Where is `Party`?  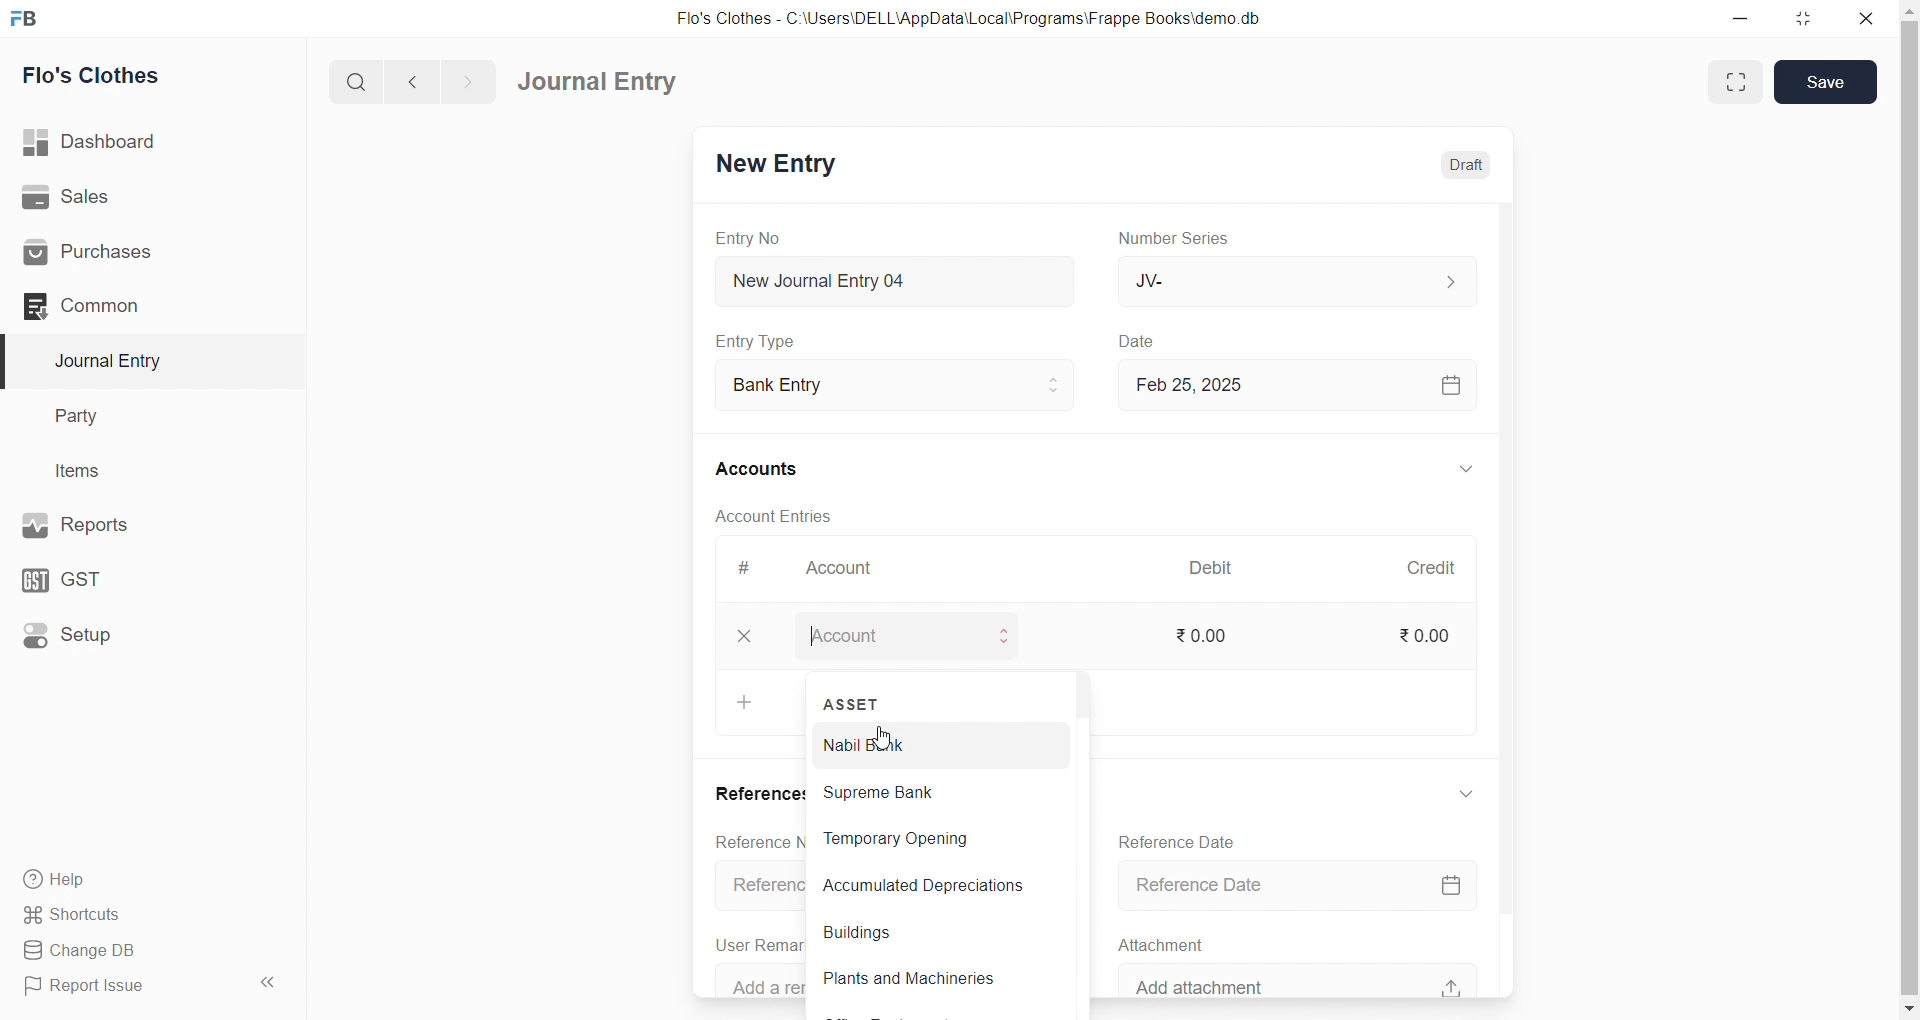
Party is located at coordinates (140, 417).